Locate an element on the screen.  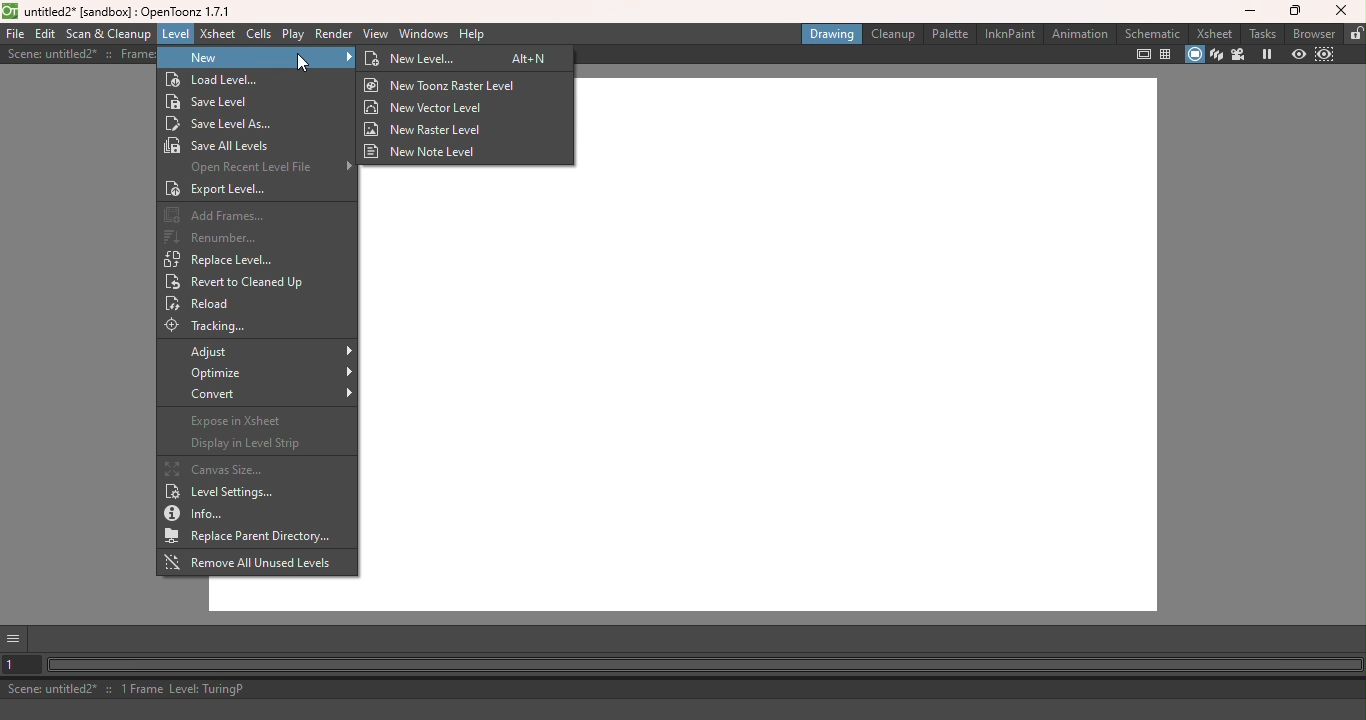
Open recent level file is located at coordinates (264, 166).